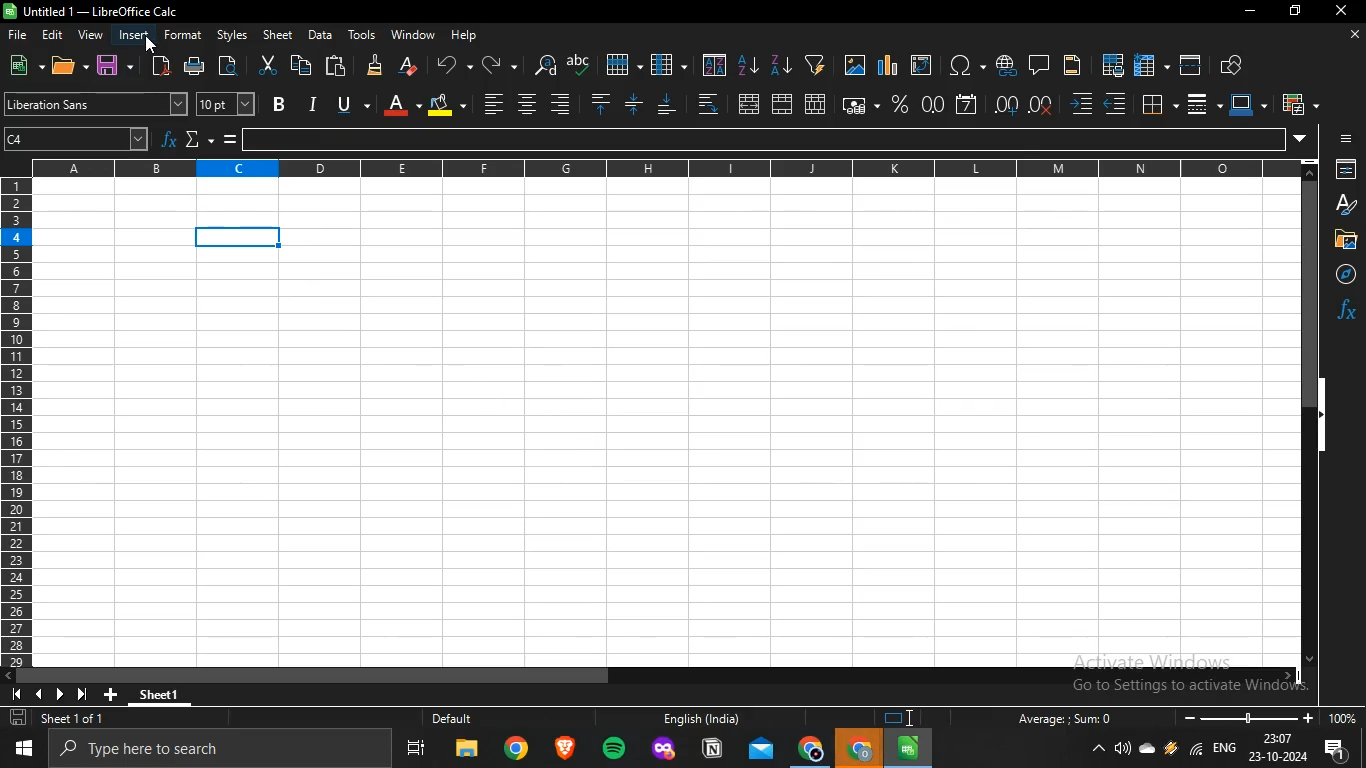  What do you see at coordinates (197, 66) in the screenshot?
I see `print` at bounding box center [197, 66].